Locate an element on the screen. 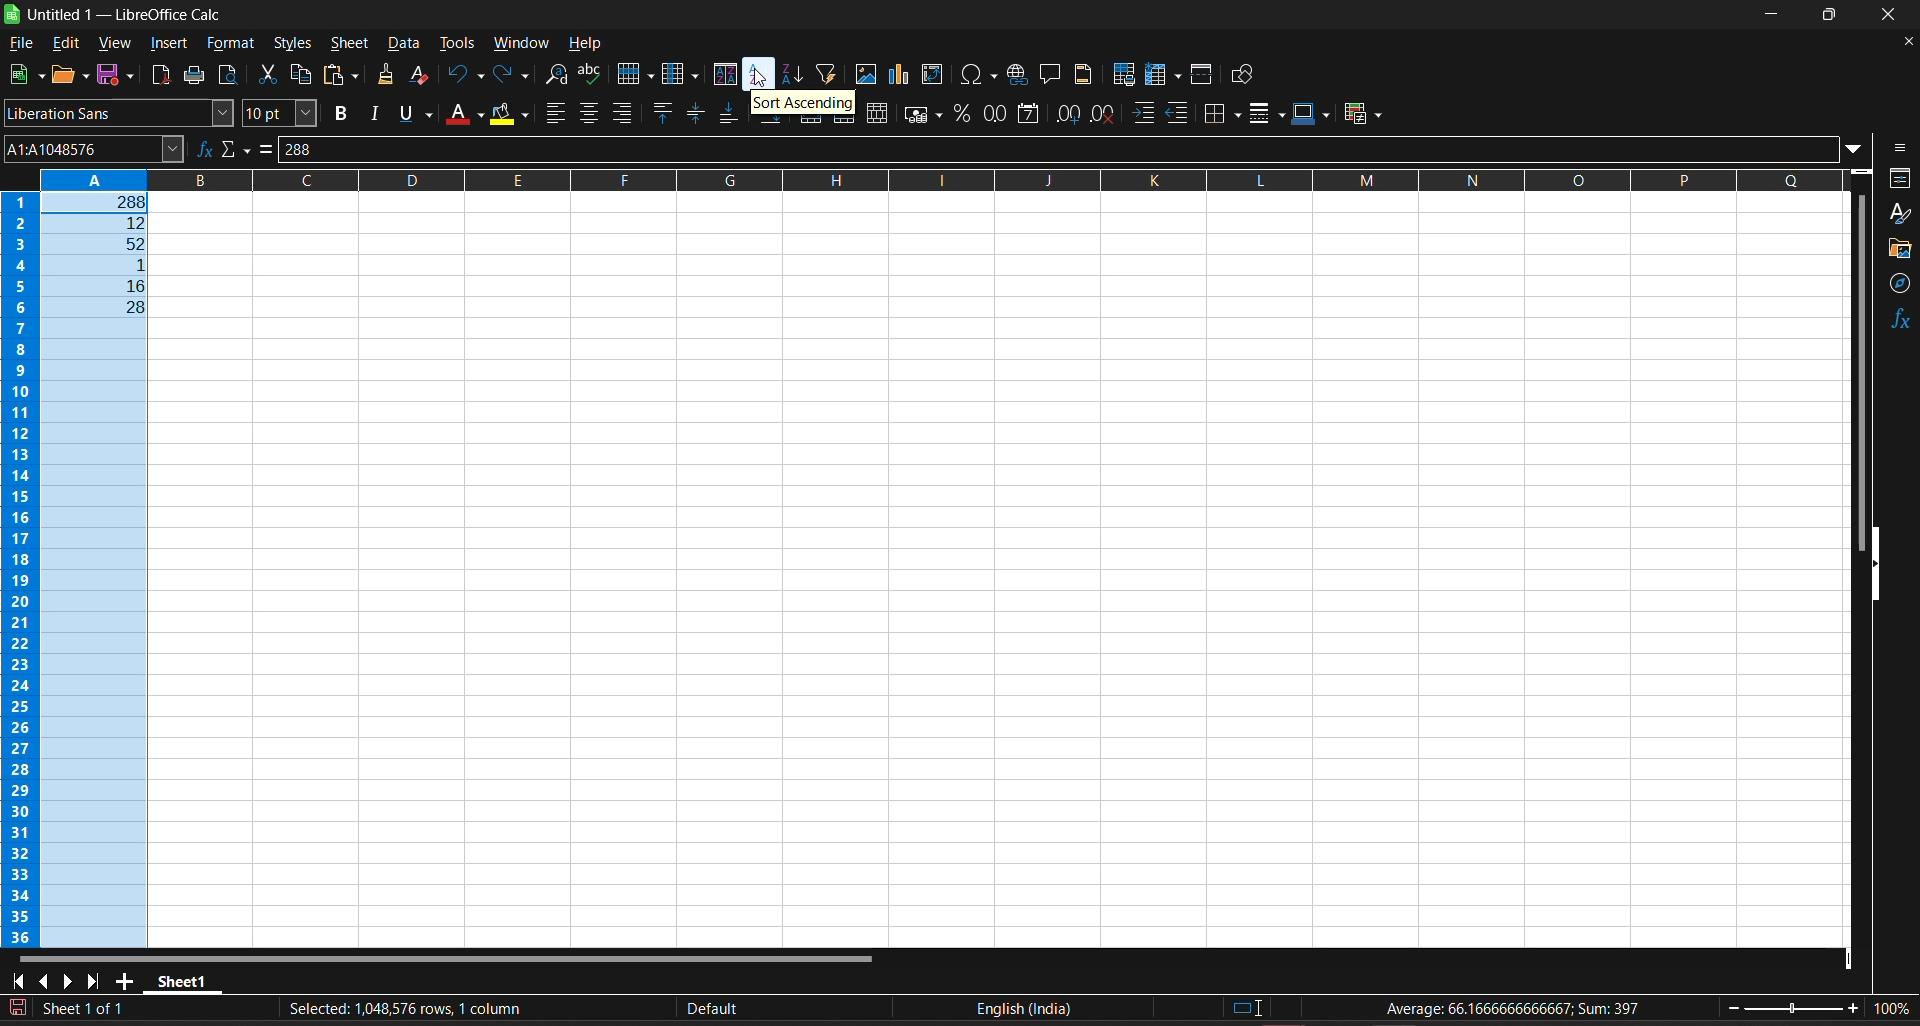 This screenshot has height=1026, width=1920. font name is located at coordinates (120, 116).